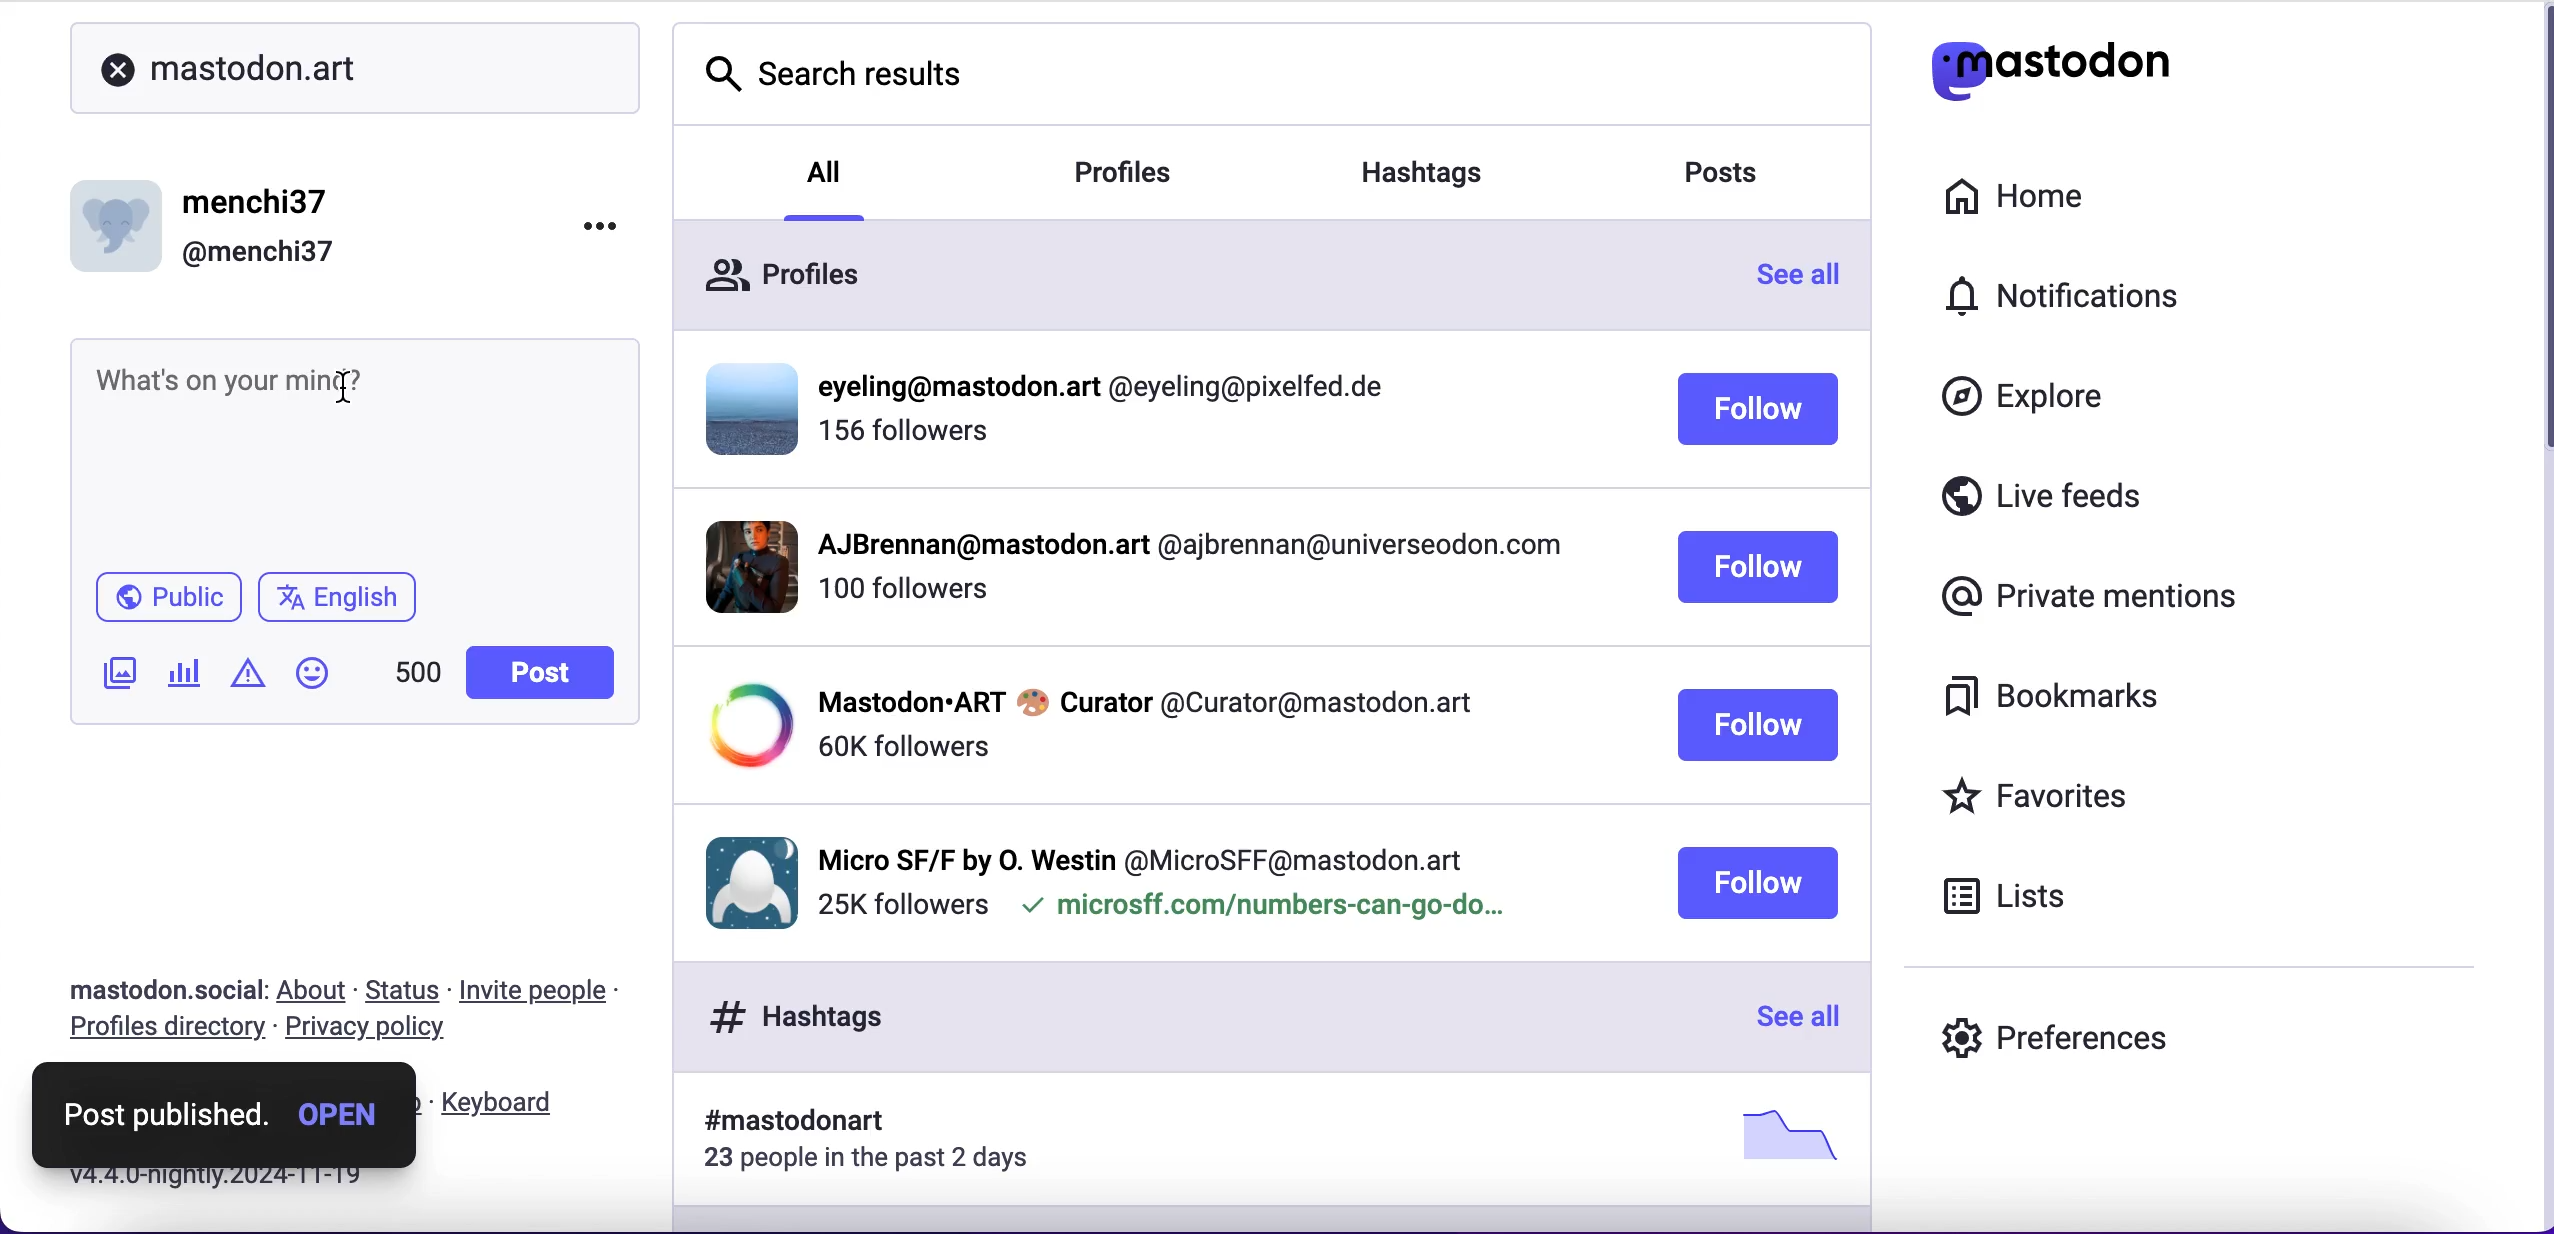 The image size is (2554, 1234). I want to click on display picture, so click(743, 879).